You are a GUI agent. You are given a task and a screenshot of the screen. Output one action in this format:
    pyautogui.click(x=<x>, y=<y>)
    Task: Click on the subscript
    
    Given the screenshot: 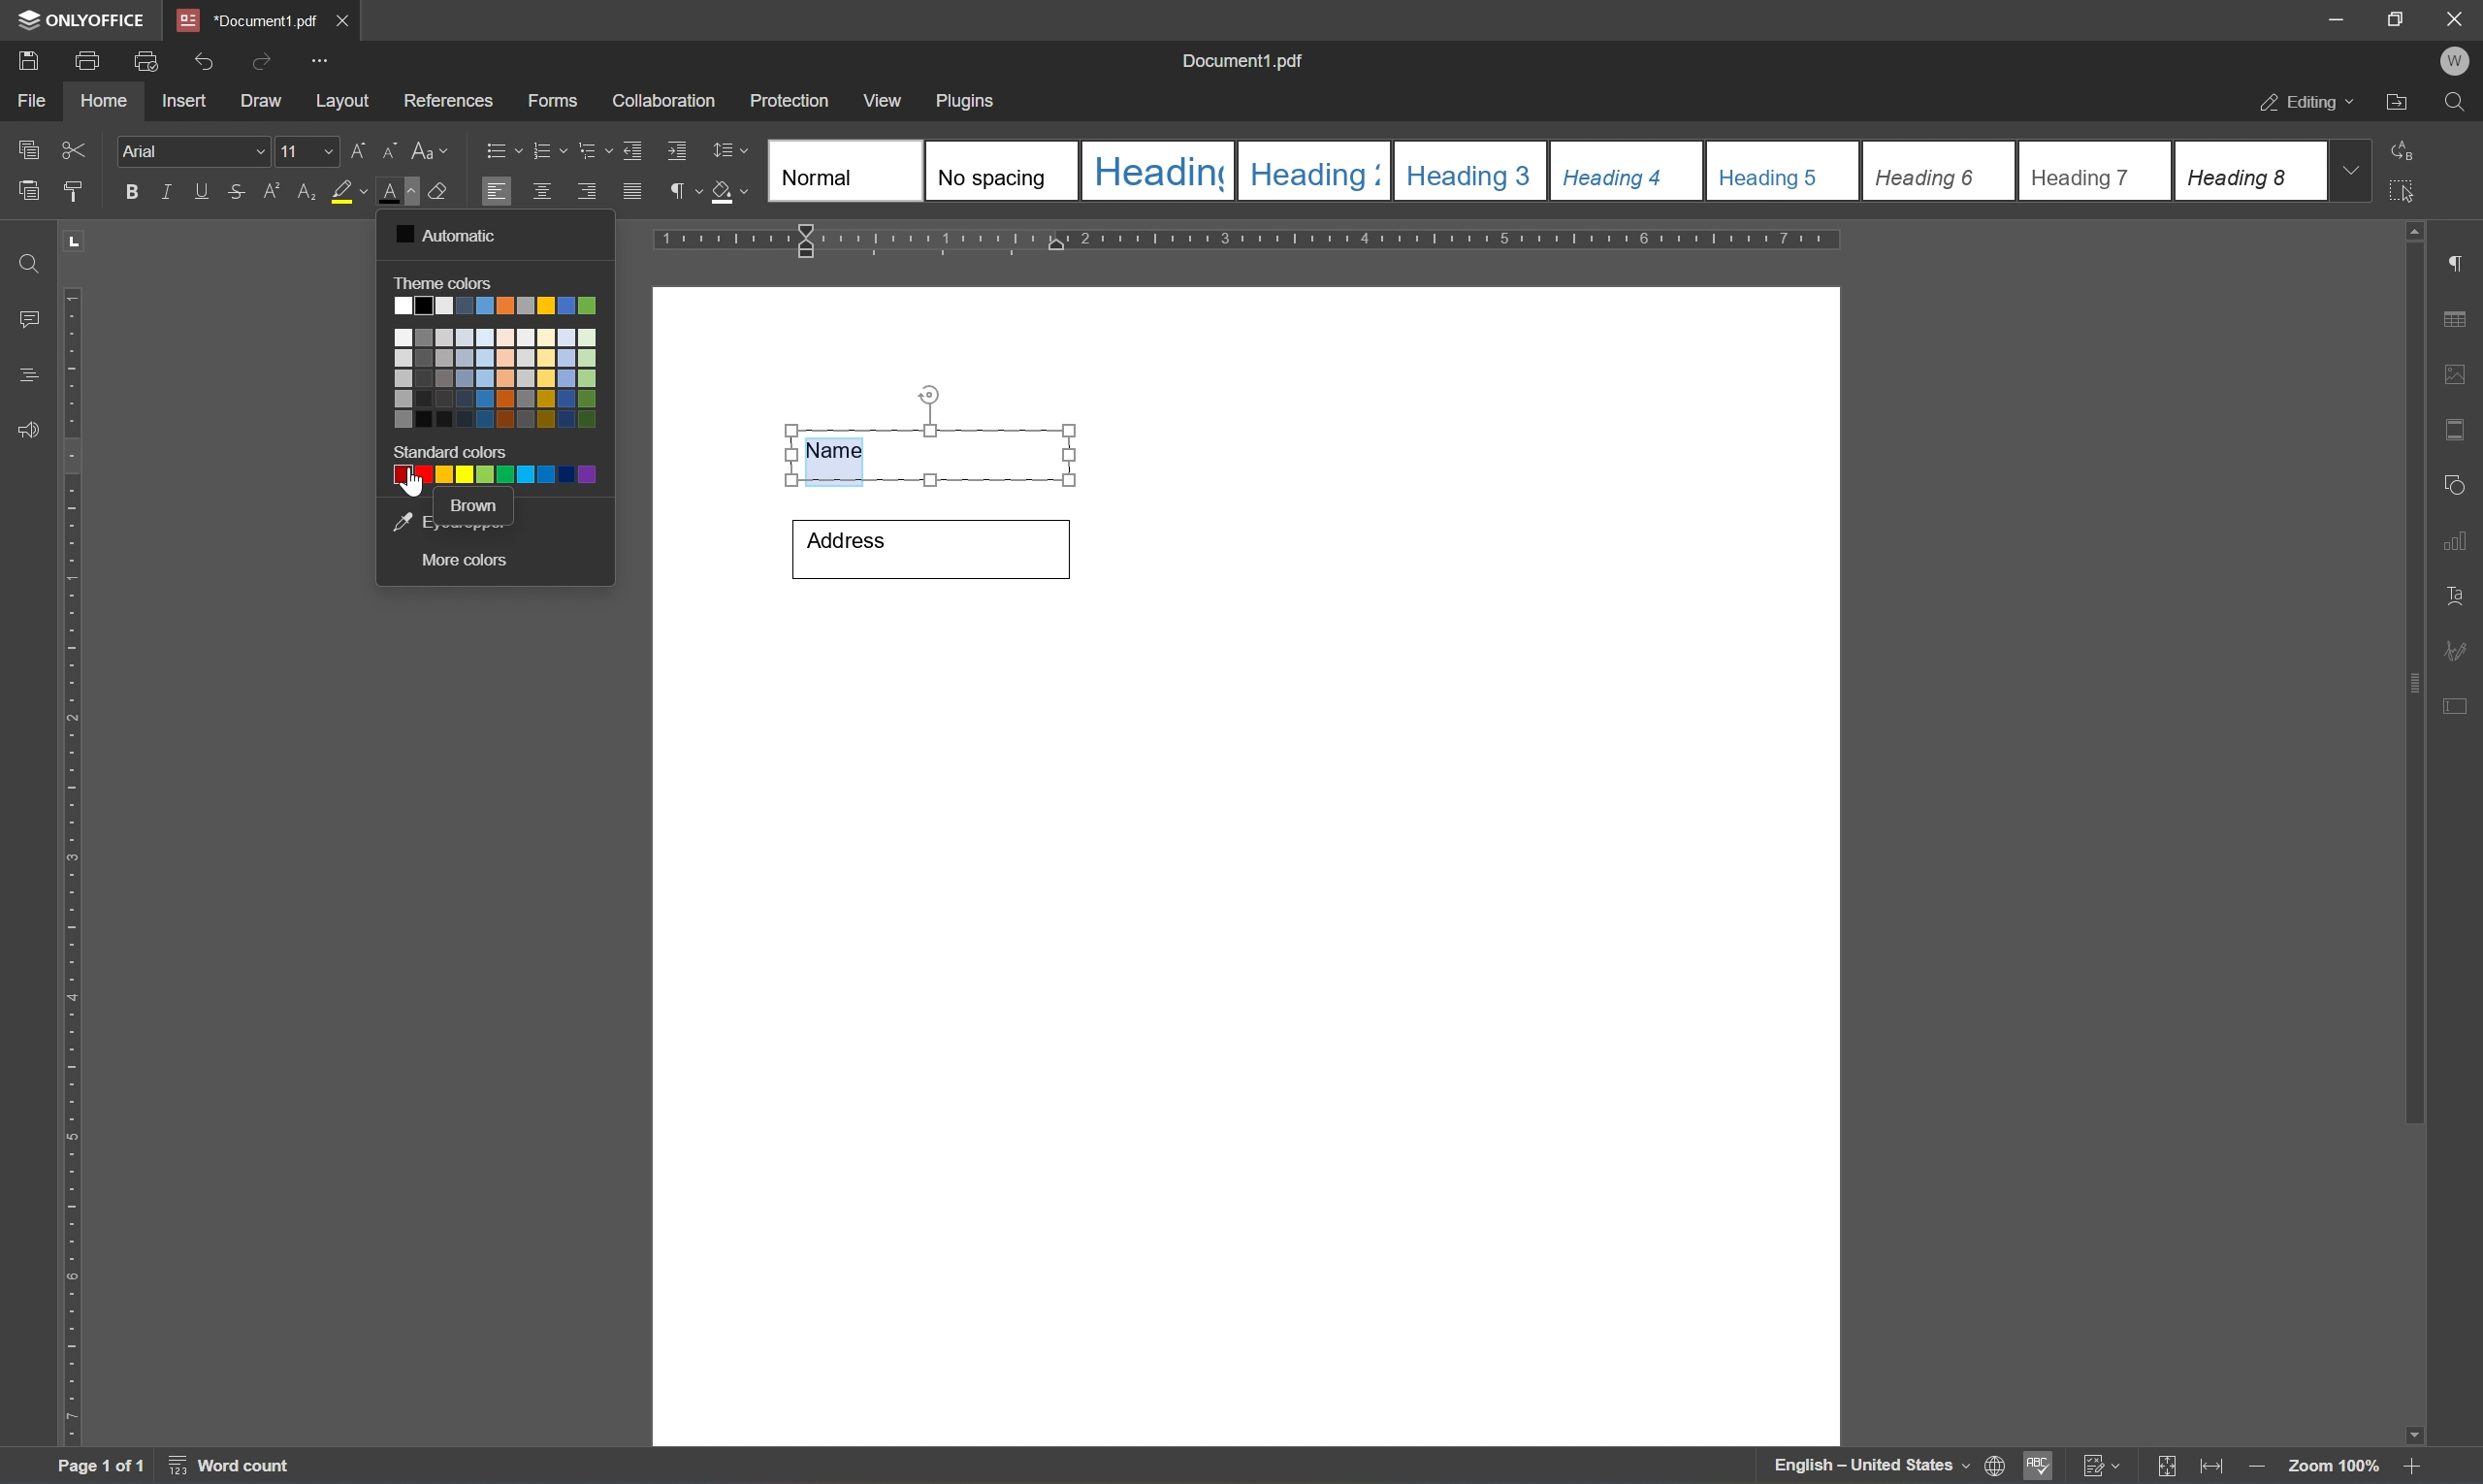 What is the action you would take?
    pyautogui.click(x=304, y=189)
    